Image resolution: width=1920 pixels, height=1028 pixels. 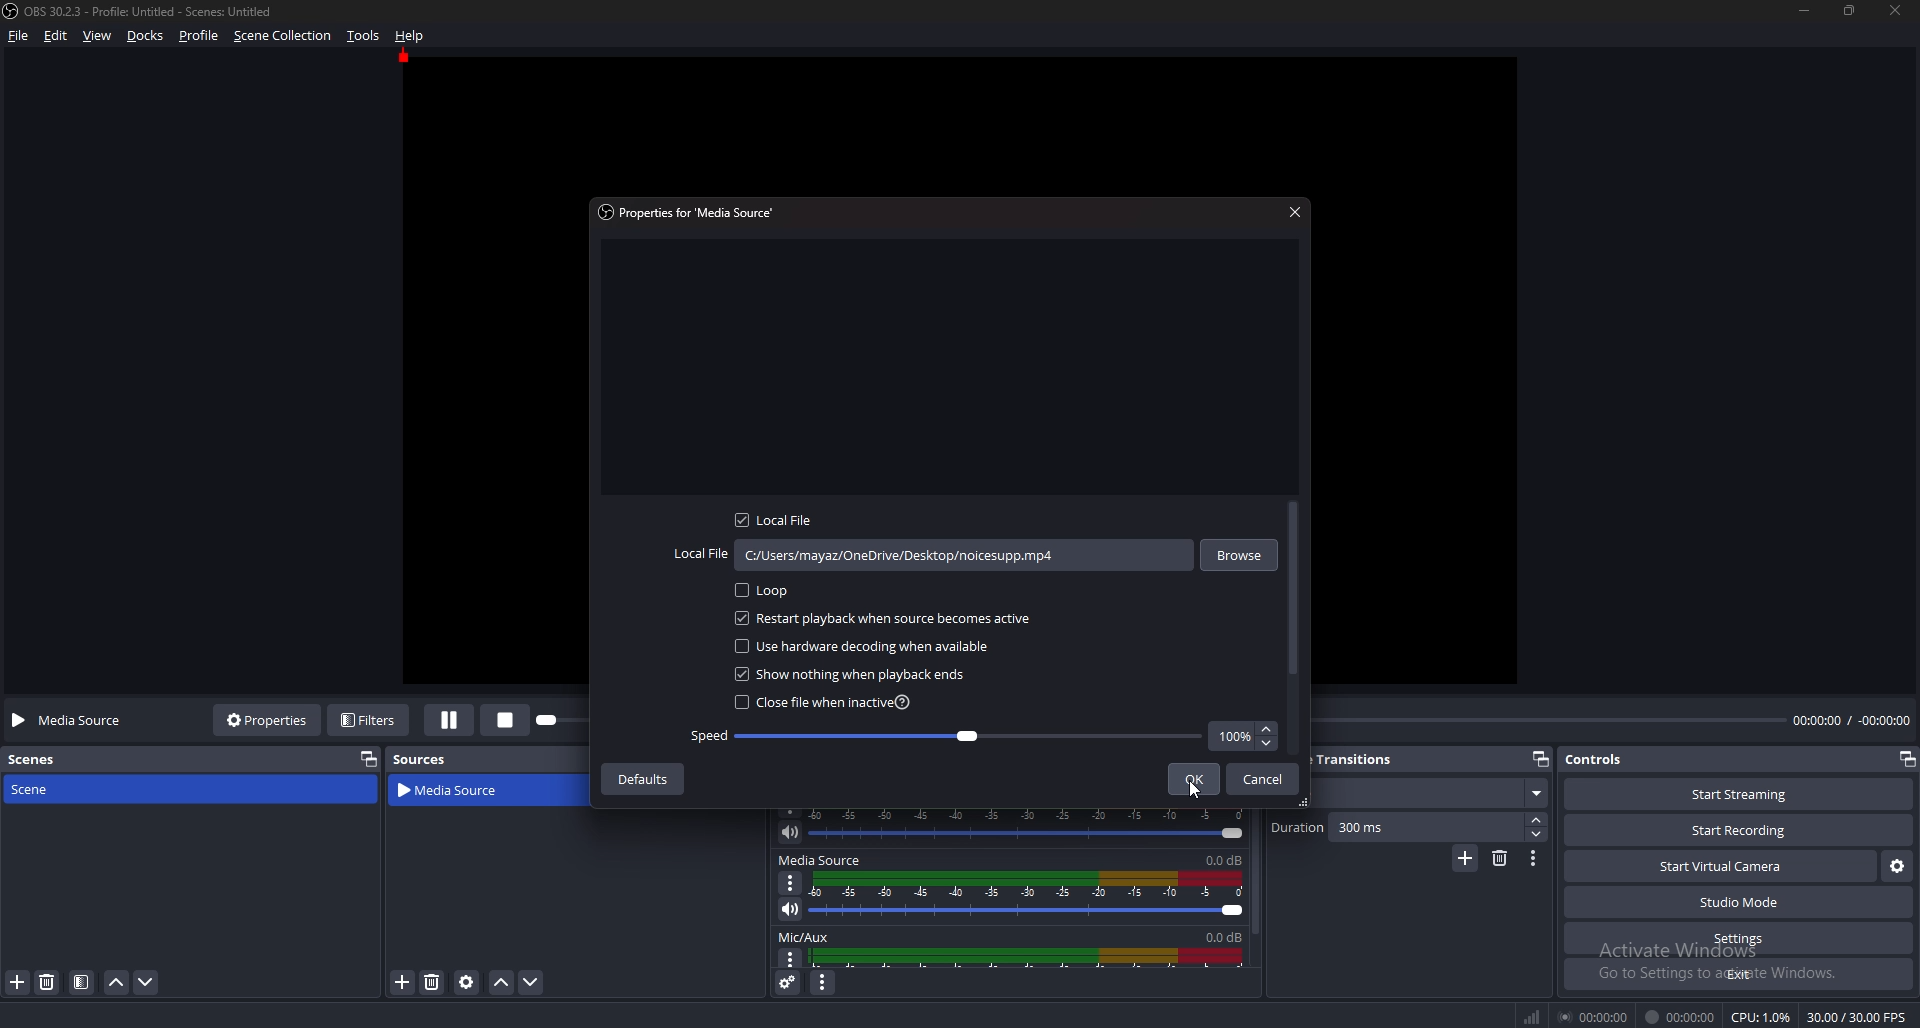 I want to click on Use hardware decoding when available, so click(x=868, y=645).